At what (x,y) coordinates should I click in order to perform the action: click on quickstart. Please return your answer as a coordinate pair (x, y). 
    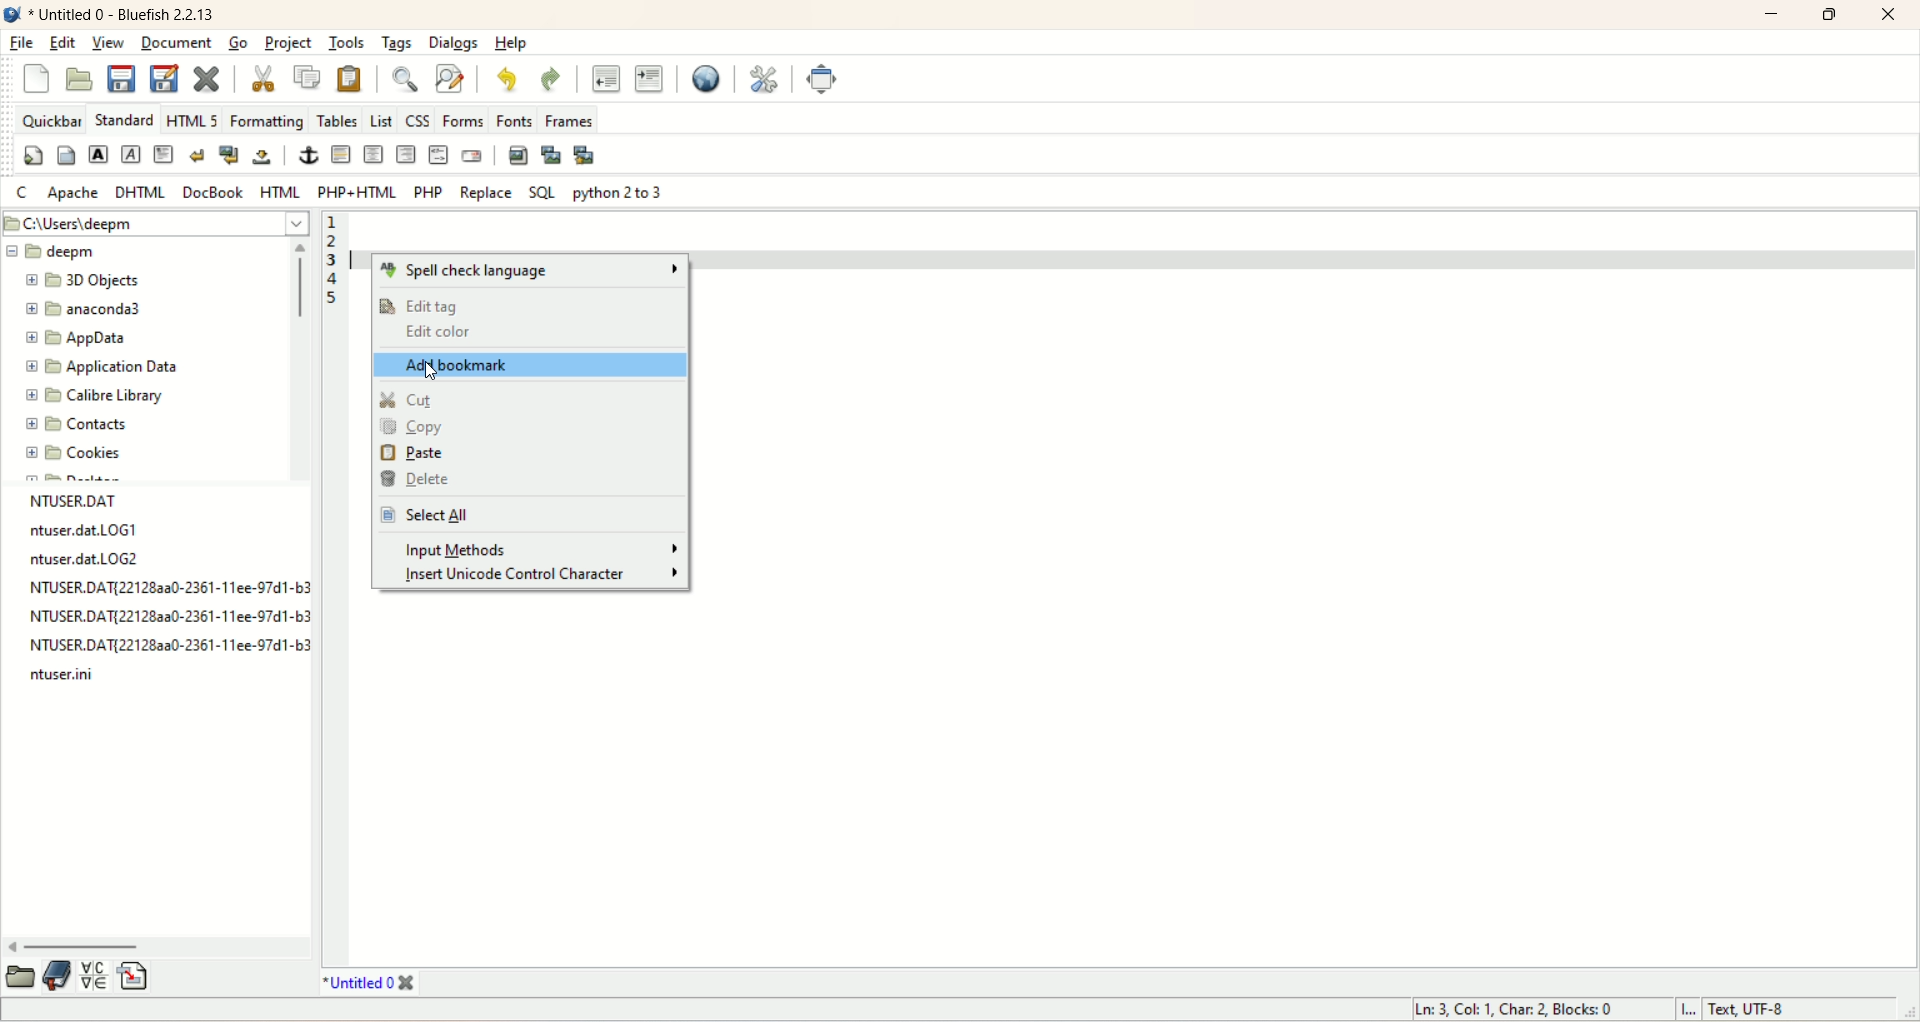
    Looking at the image, I should click on (32, 157).